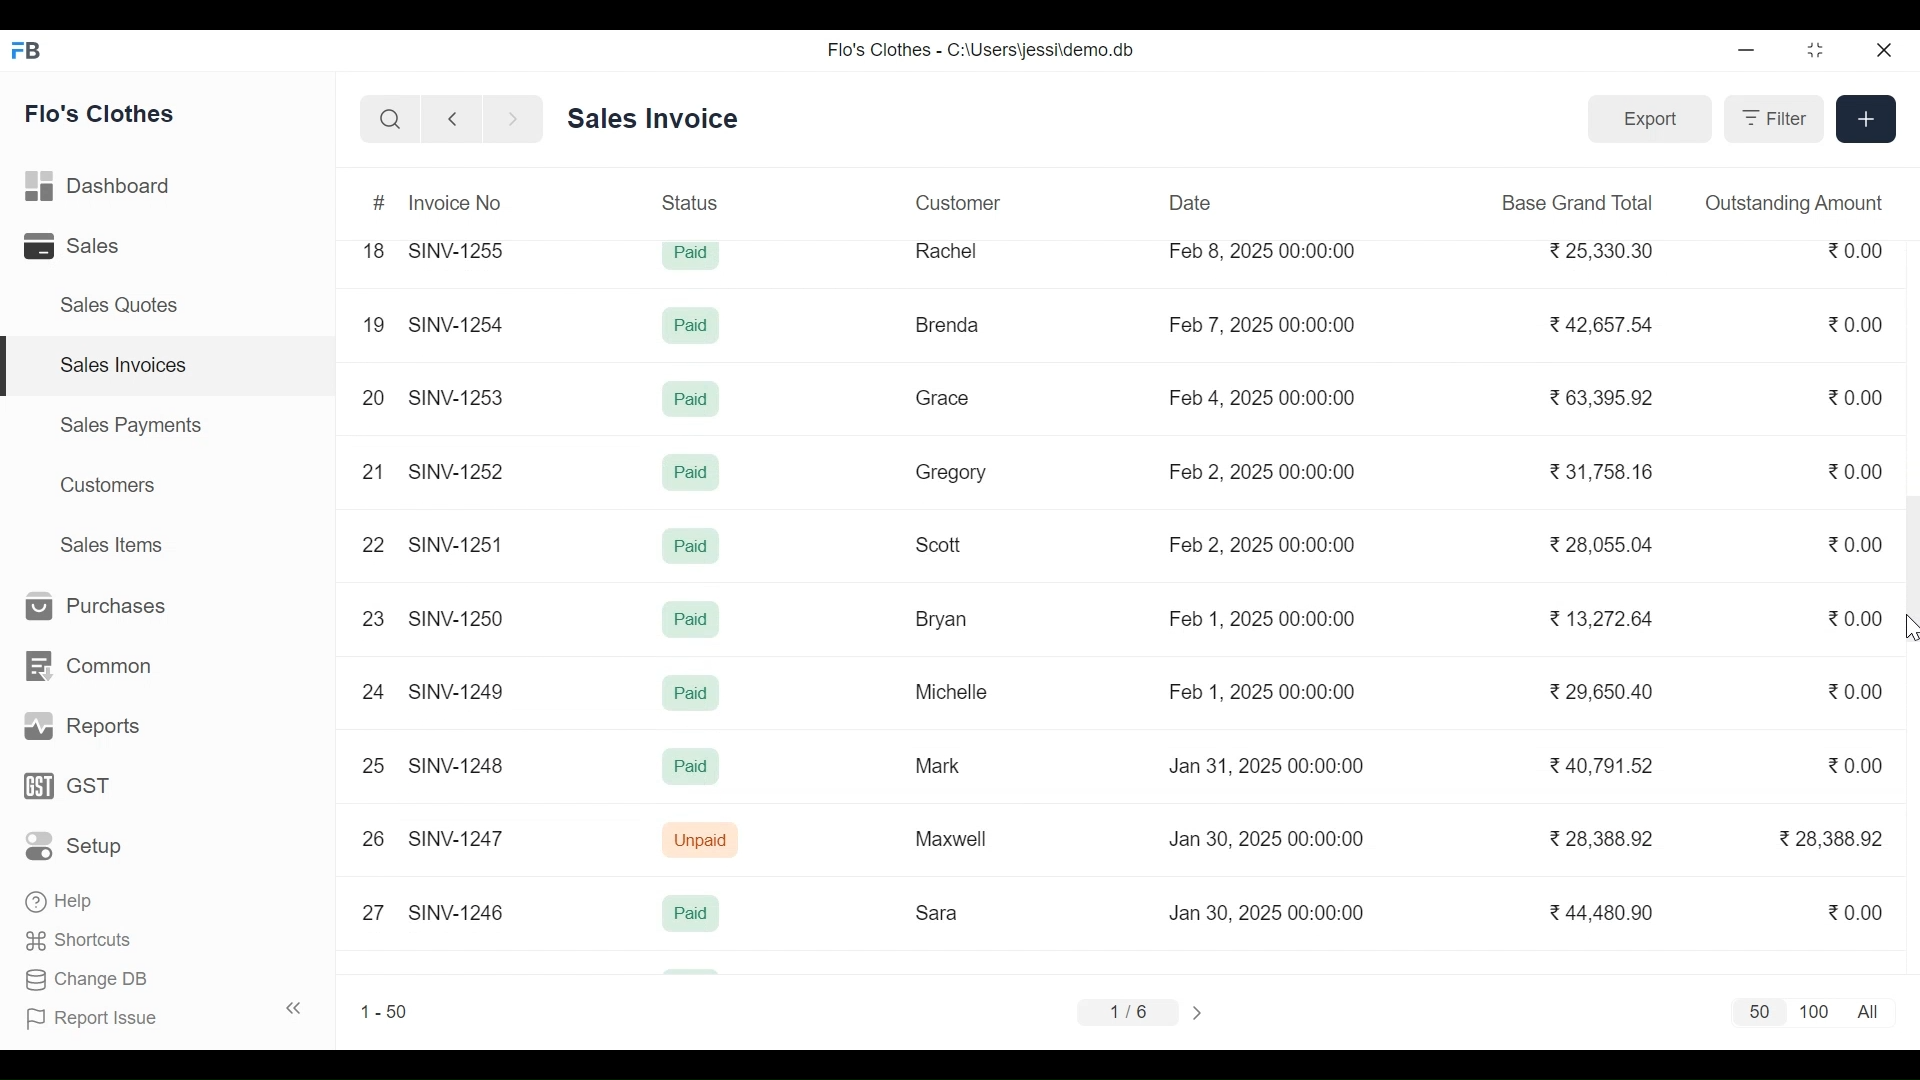 The width and height of the screenshot is (1920, 1080). What do you see at coordinates (372, 471) in the screenshot?
I see `21` at bounding box center [372, 471].